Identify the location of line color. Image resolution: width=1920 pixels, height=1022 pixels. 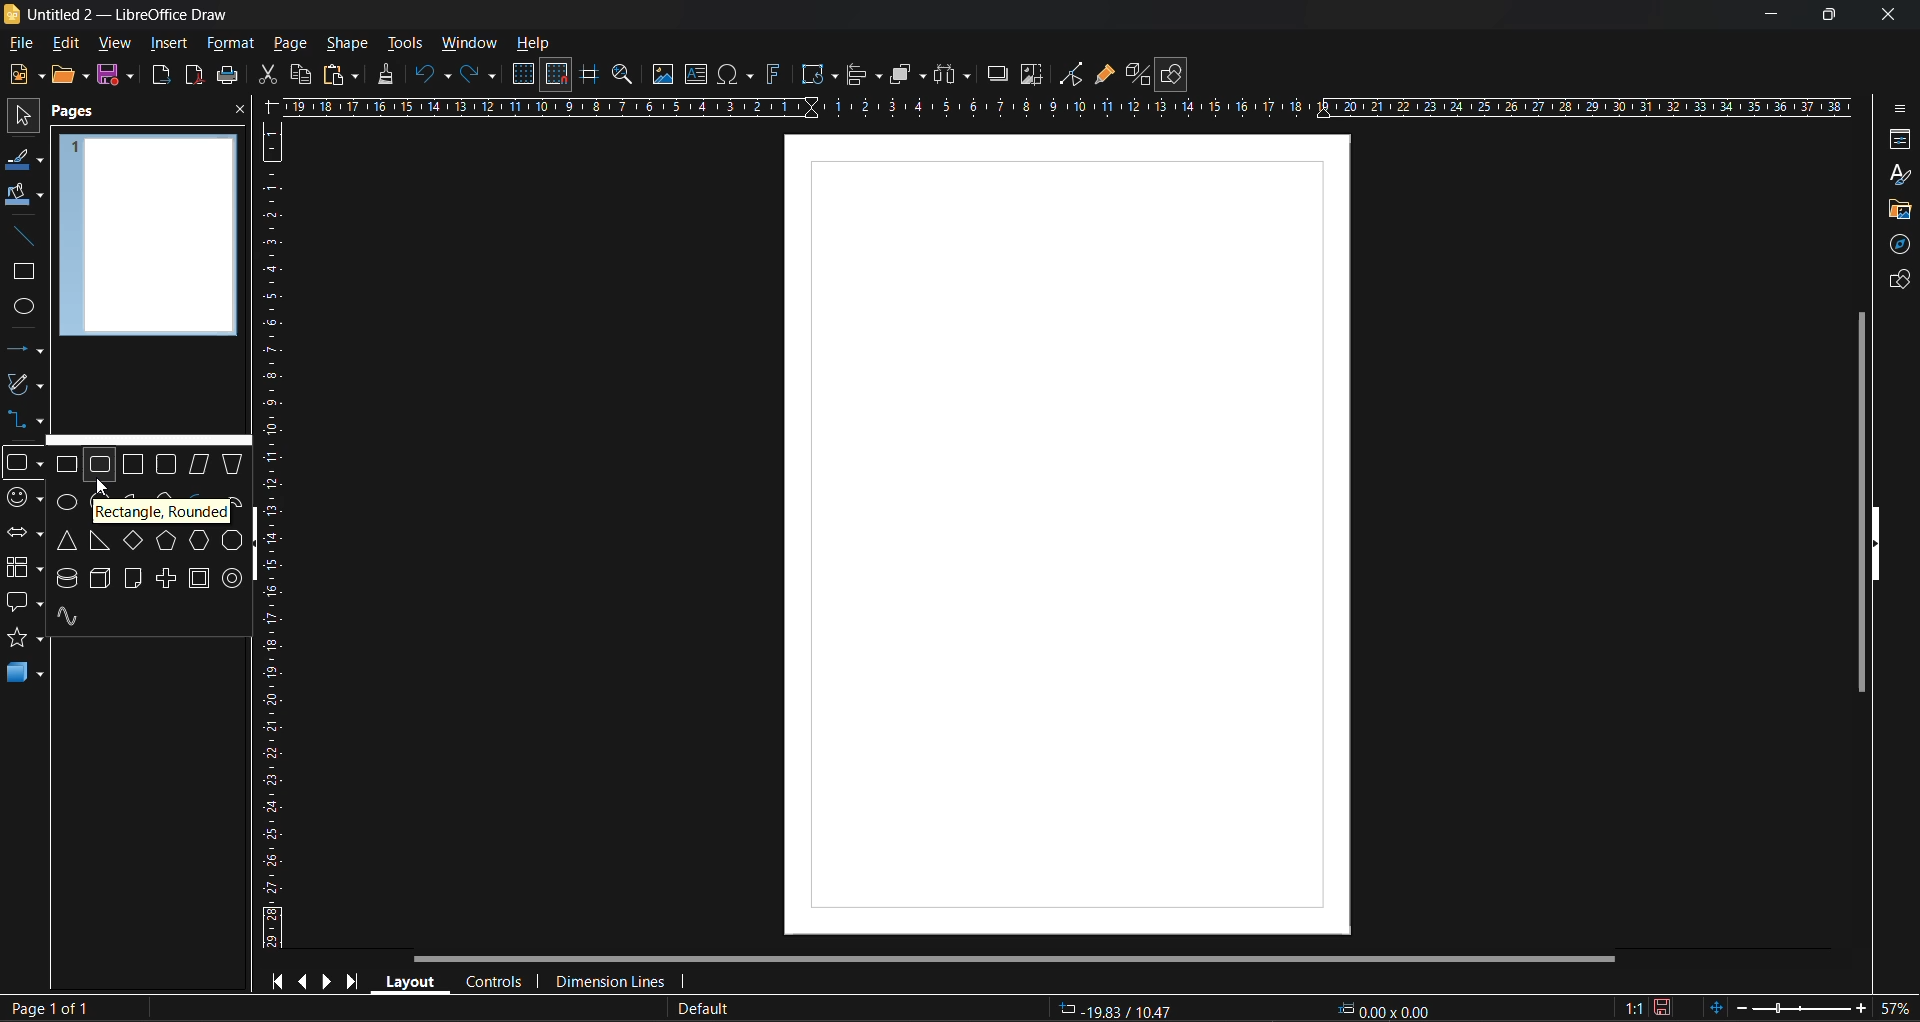
(25, 162).